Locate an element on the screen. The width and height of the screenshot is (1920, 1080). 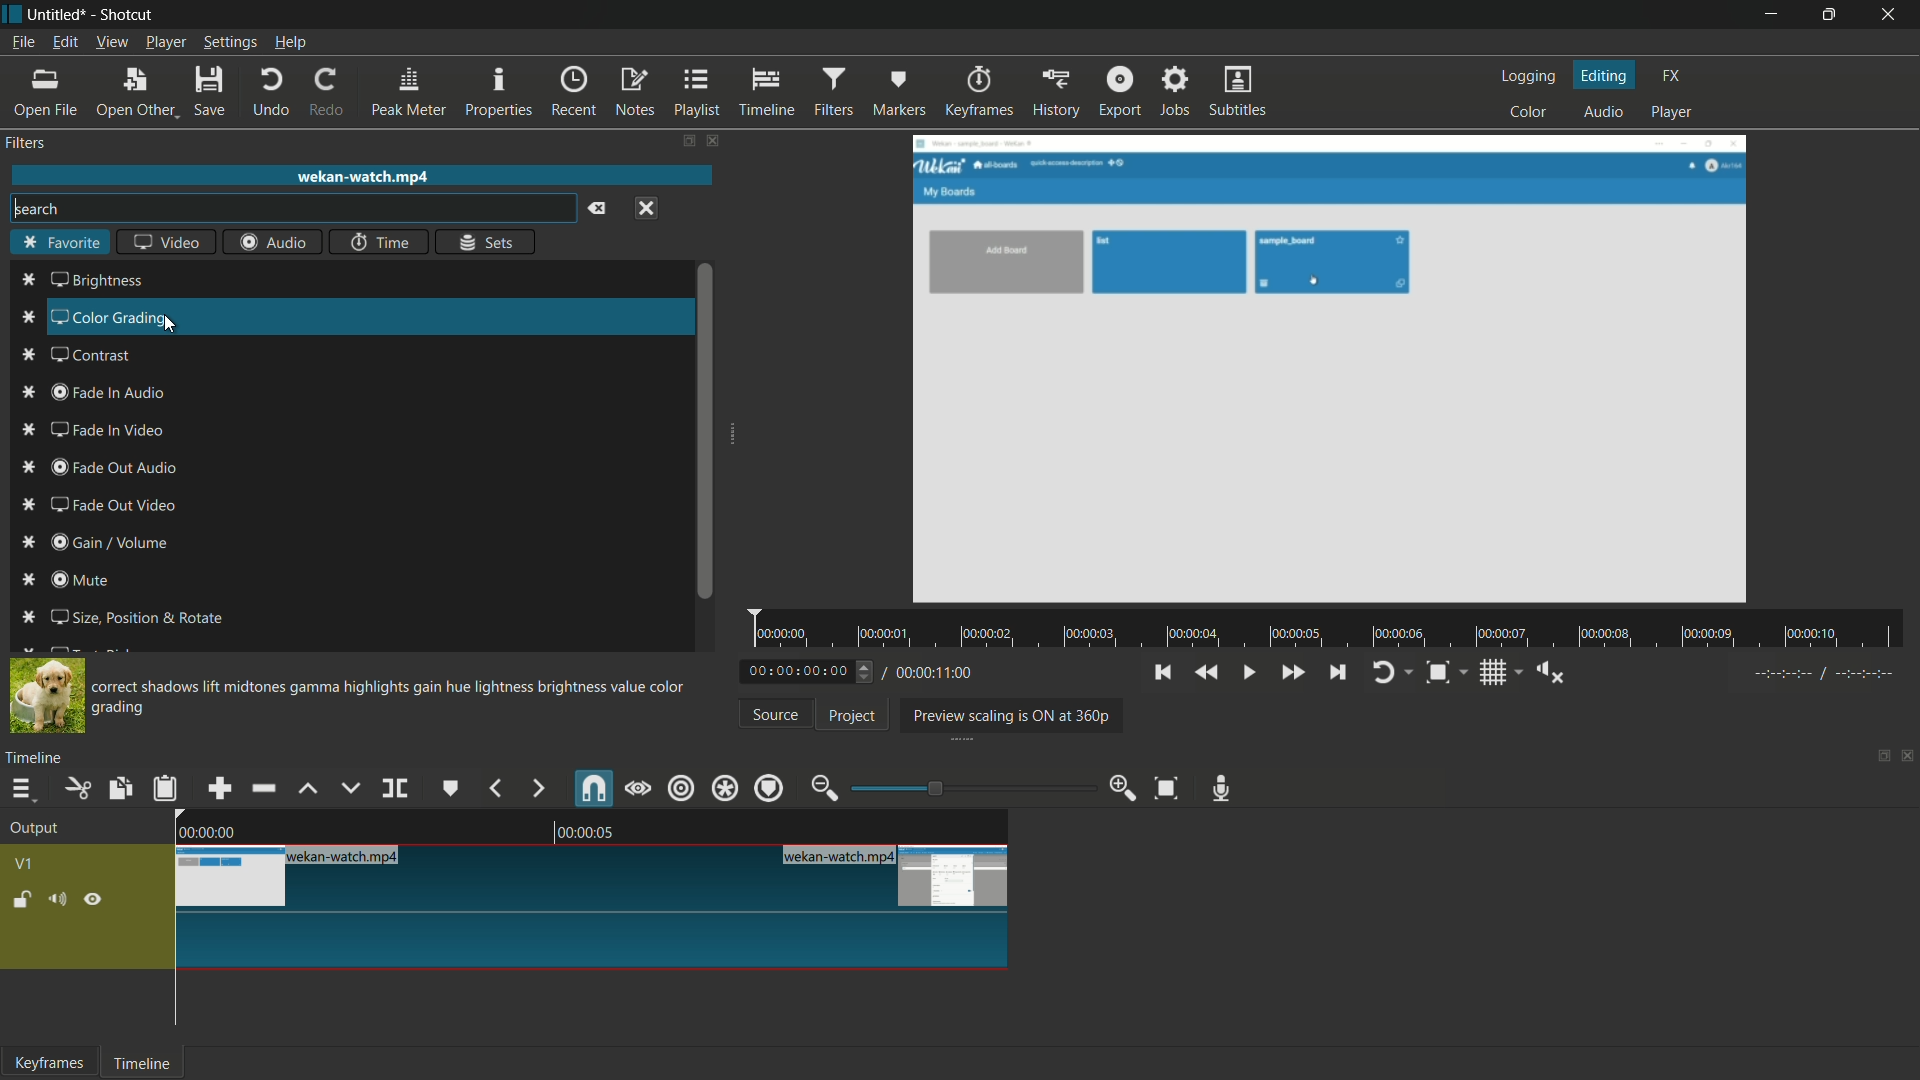
lock is located at coordinates (23, 902).